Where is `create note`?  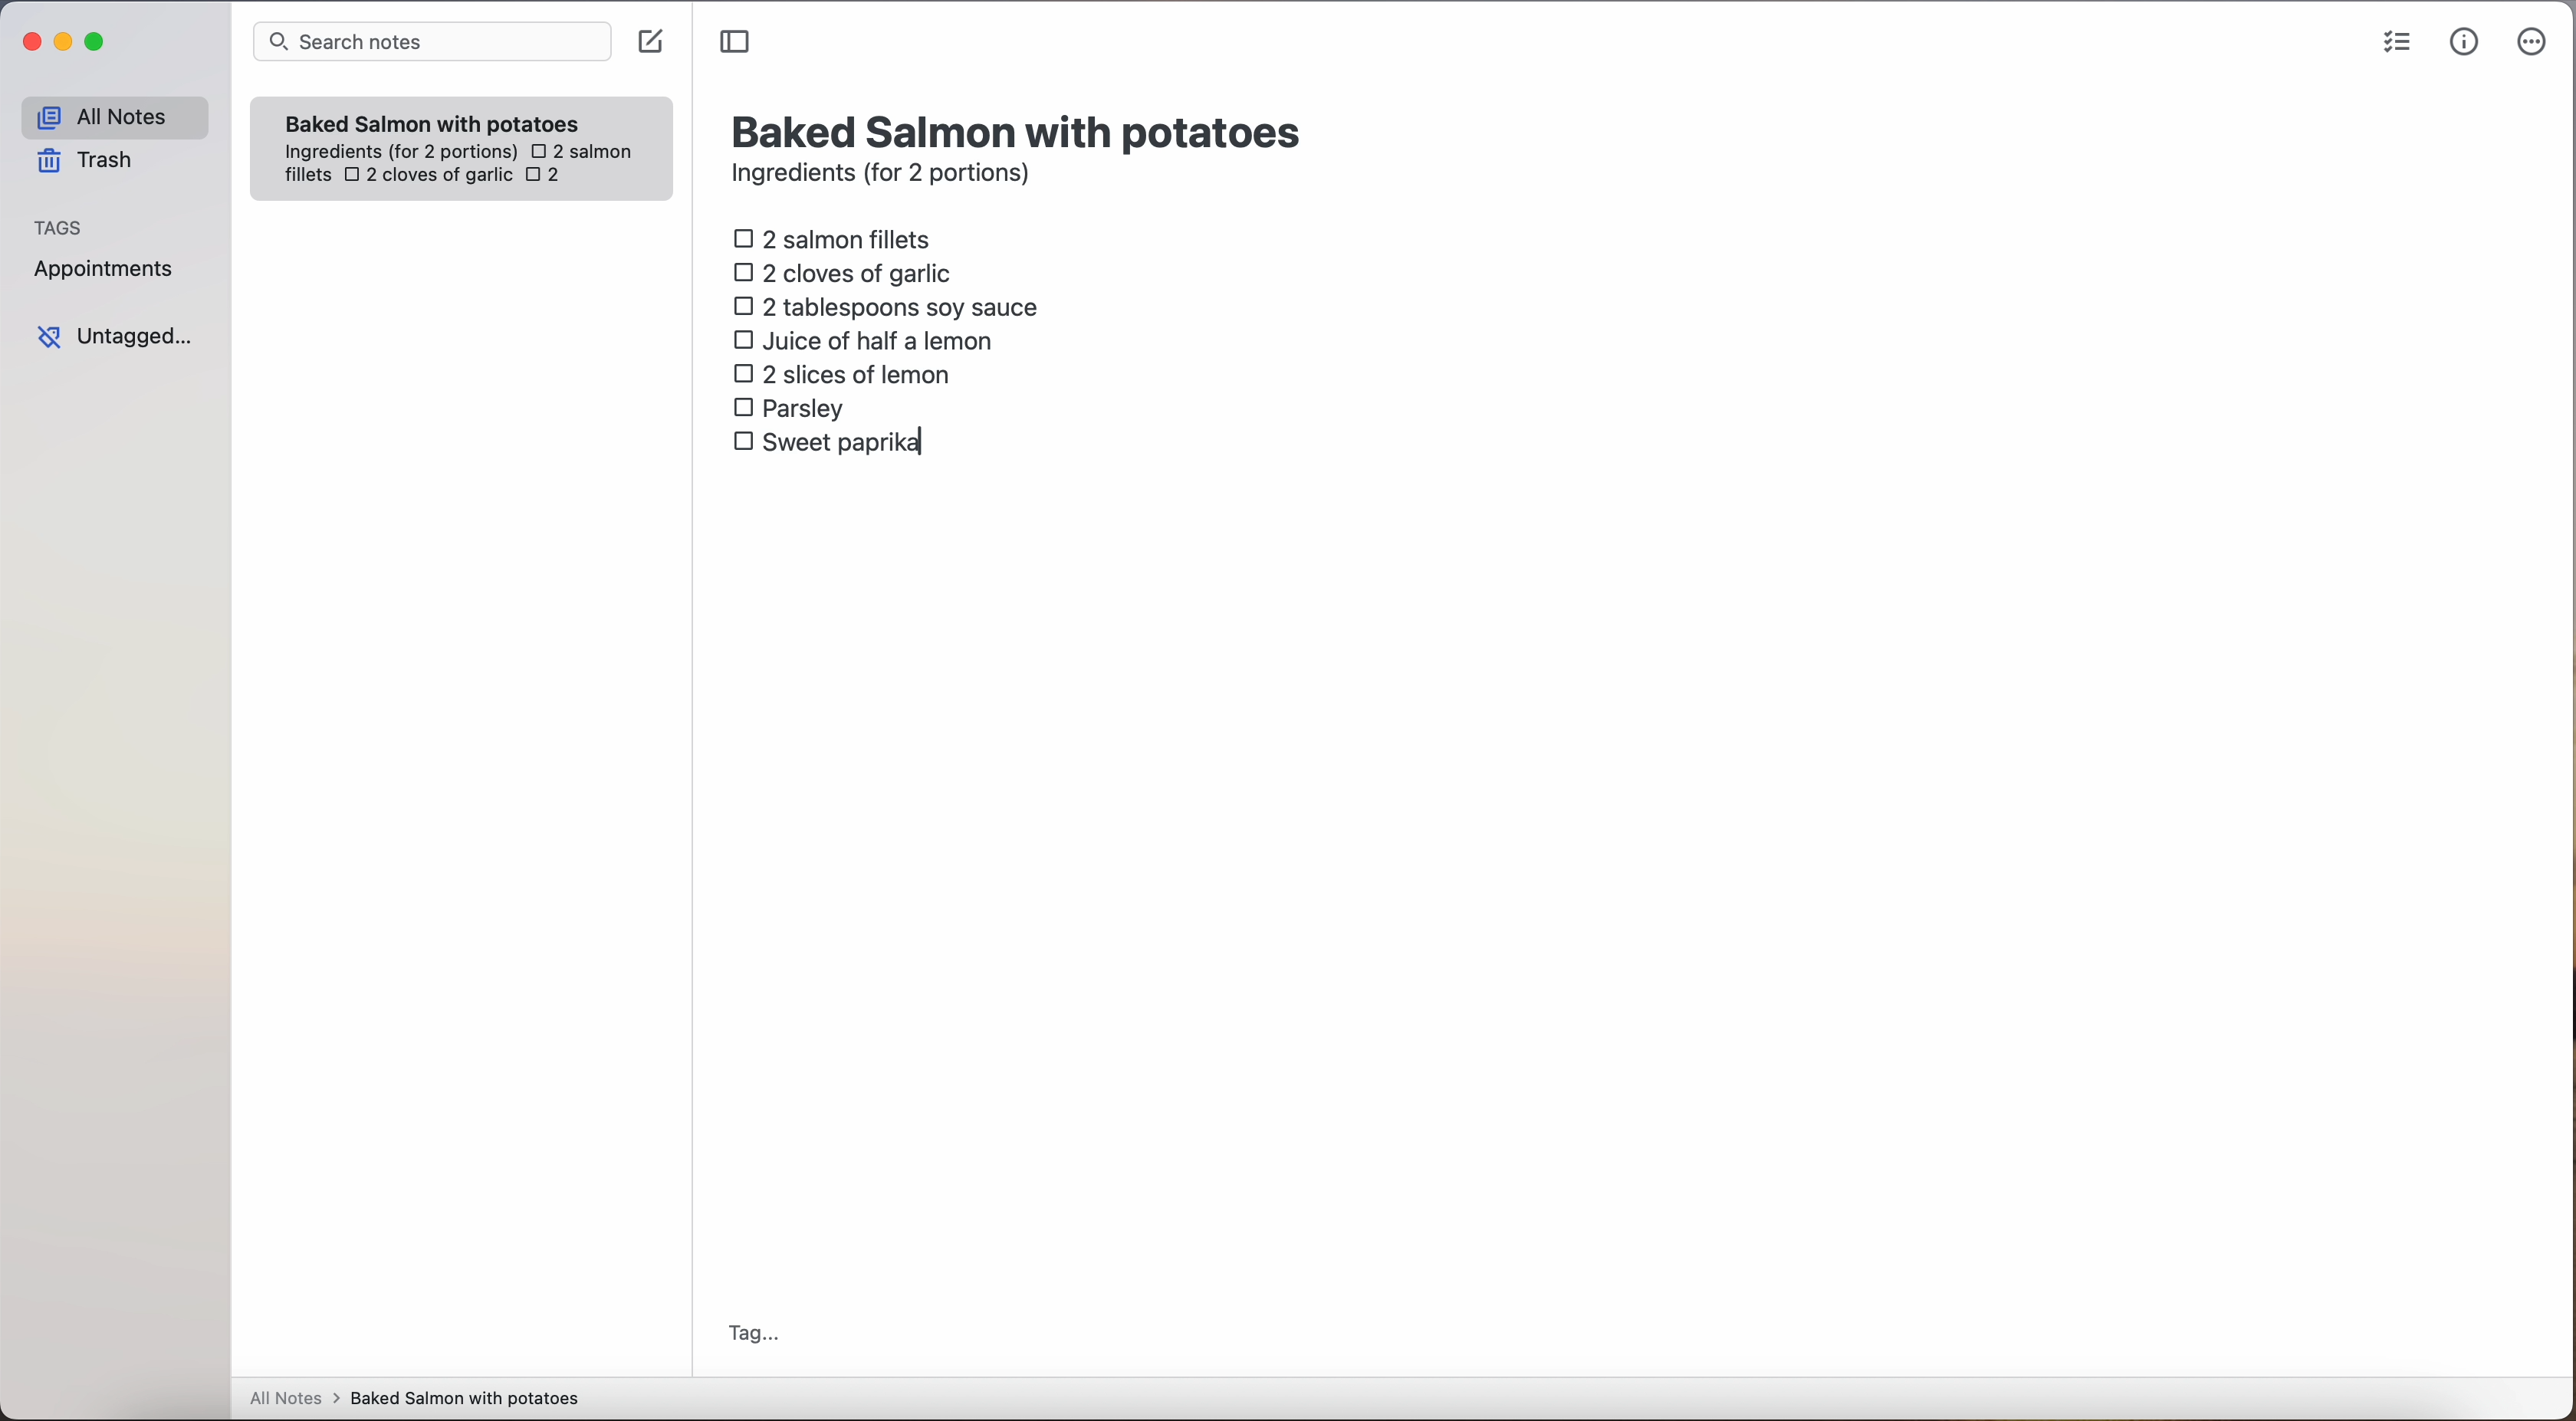
create note is located at coordinates (649, 42).